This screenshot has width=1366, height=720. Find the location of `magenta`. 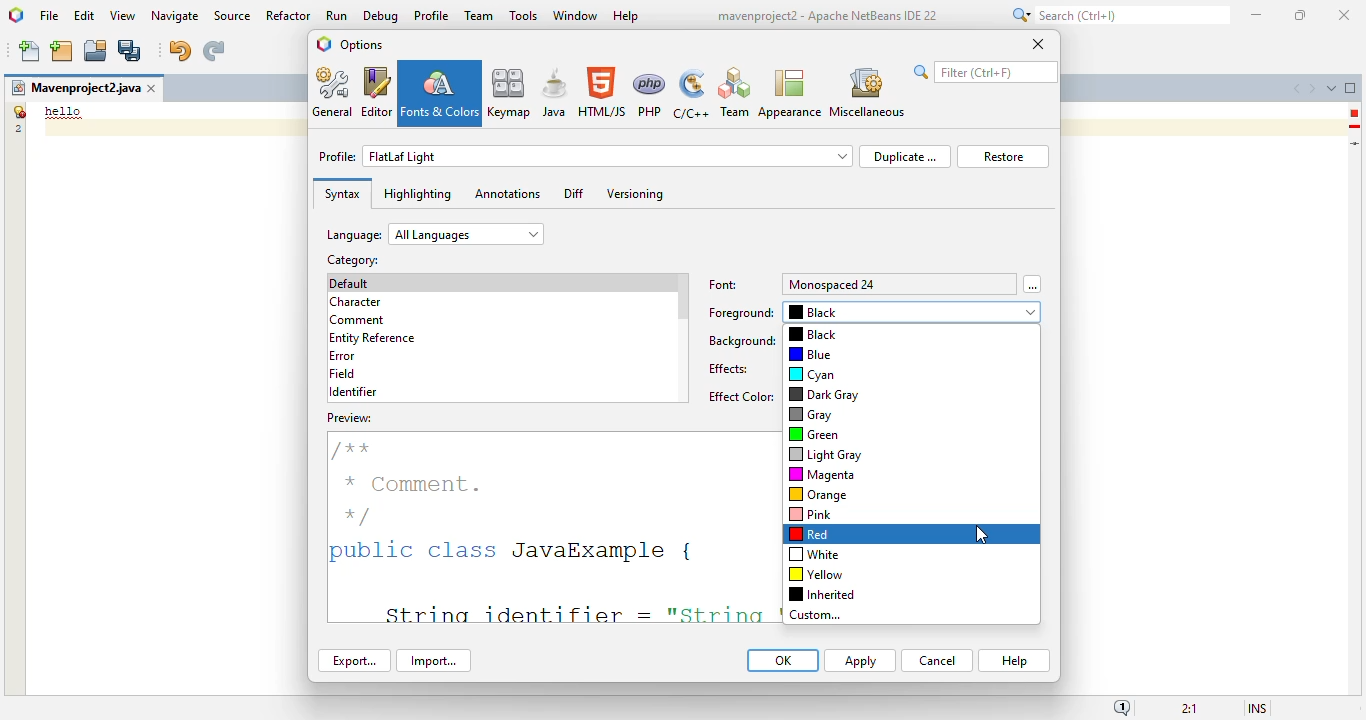

magenta is located at coordinates (822, 474).